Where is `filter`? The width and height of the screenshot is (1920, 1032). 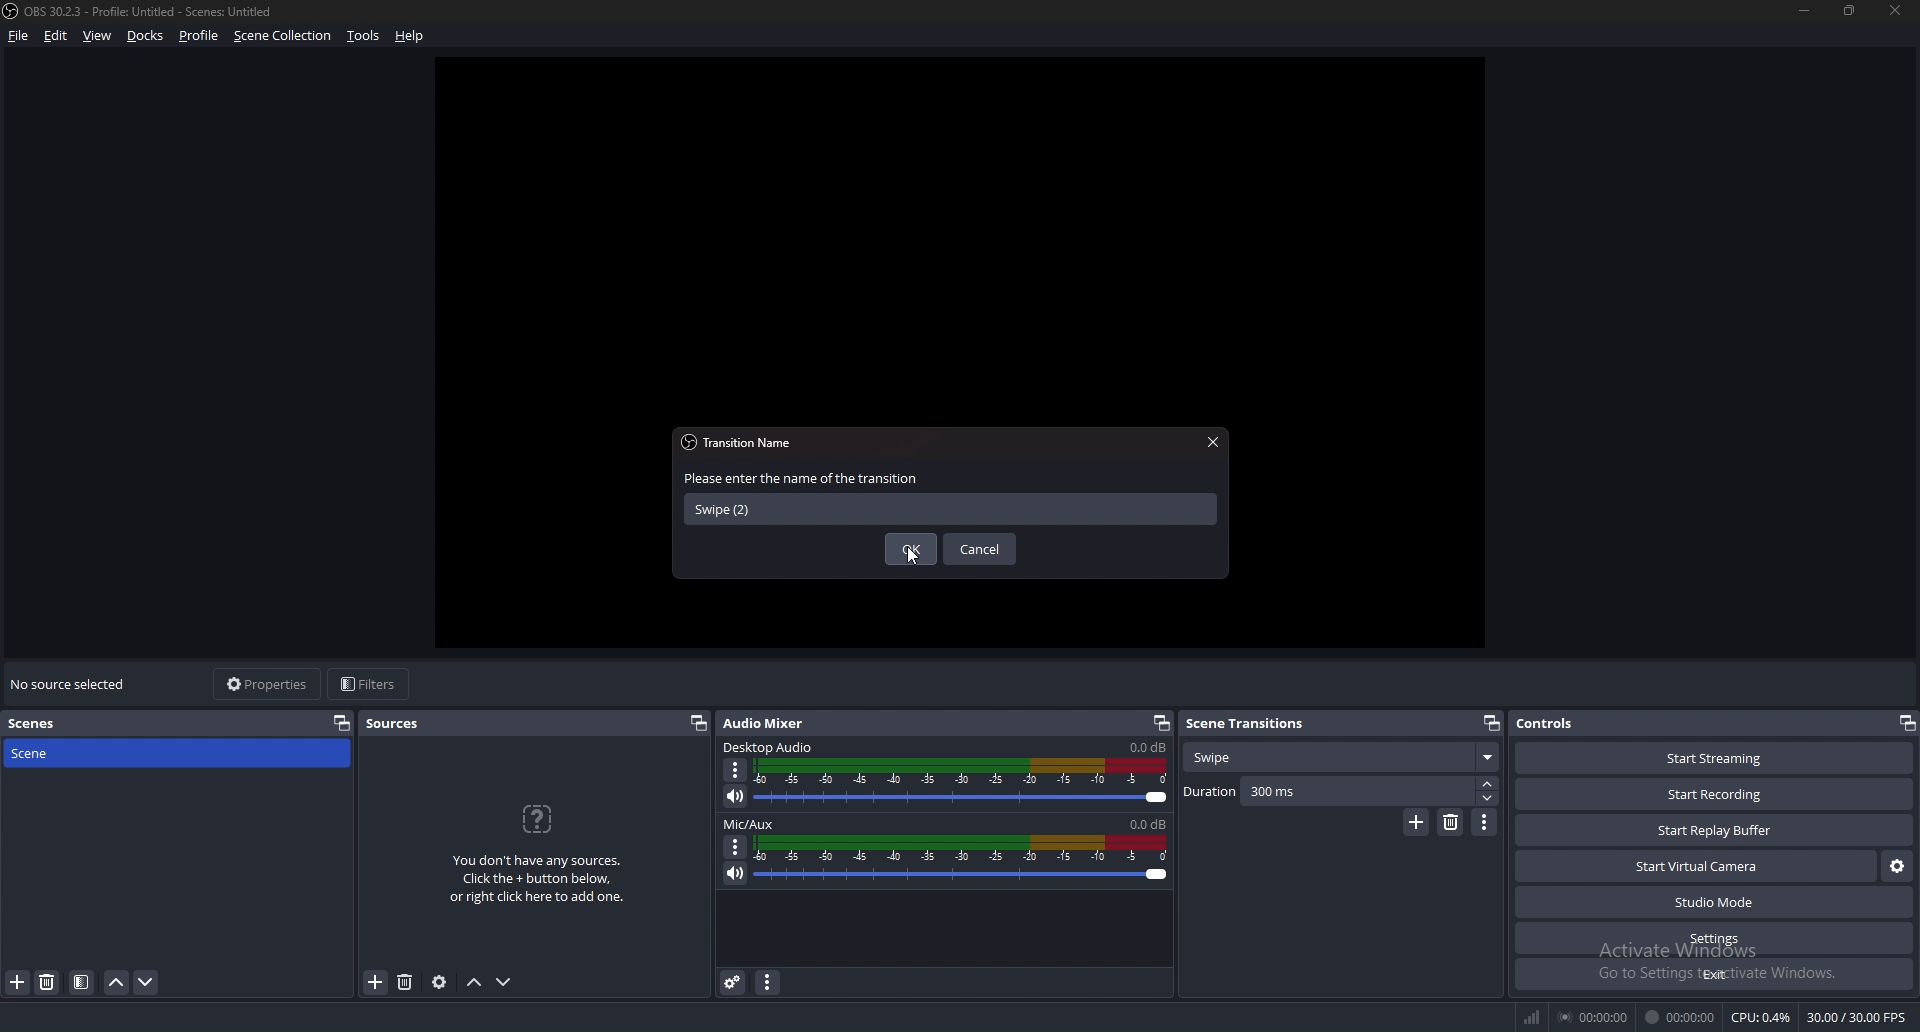 filter is located at coordinates (81, 983).